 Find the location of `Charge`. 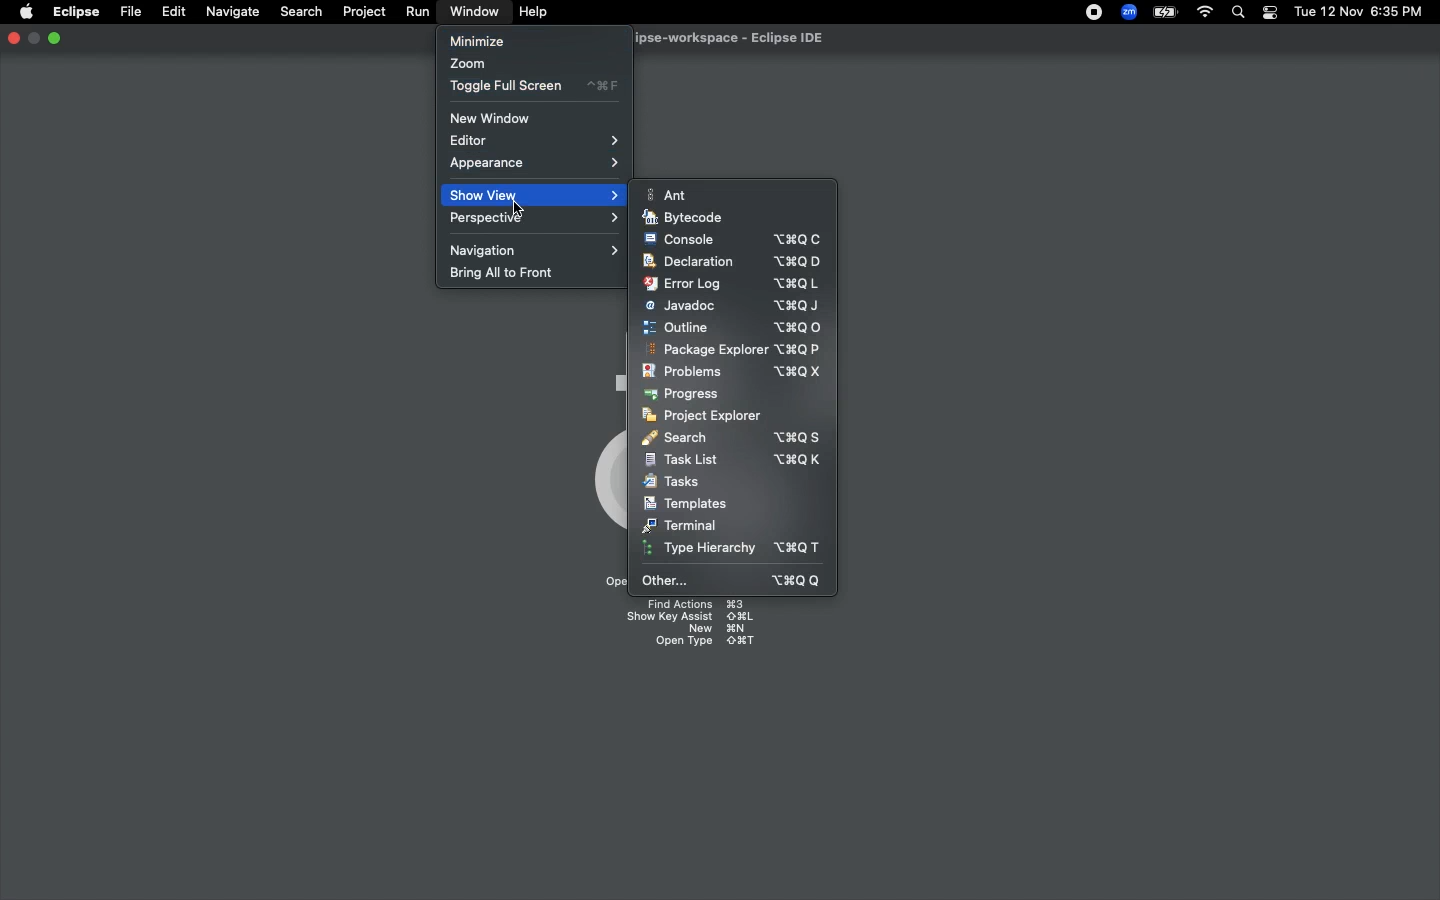

Charge is located at coordinates (1163, 12).